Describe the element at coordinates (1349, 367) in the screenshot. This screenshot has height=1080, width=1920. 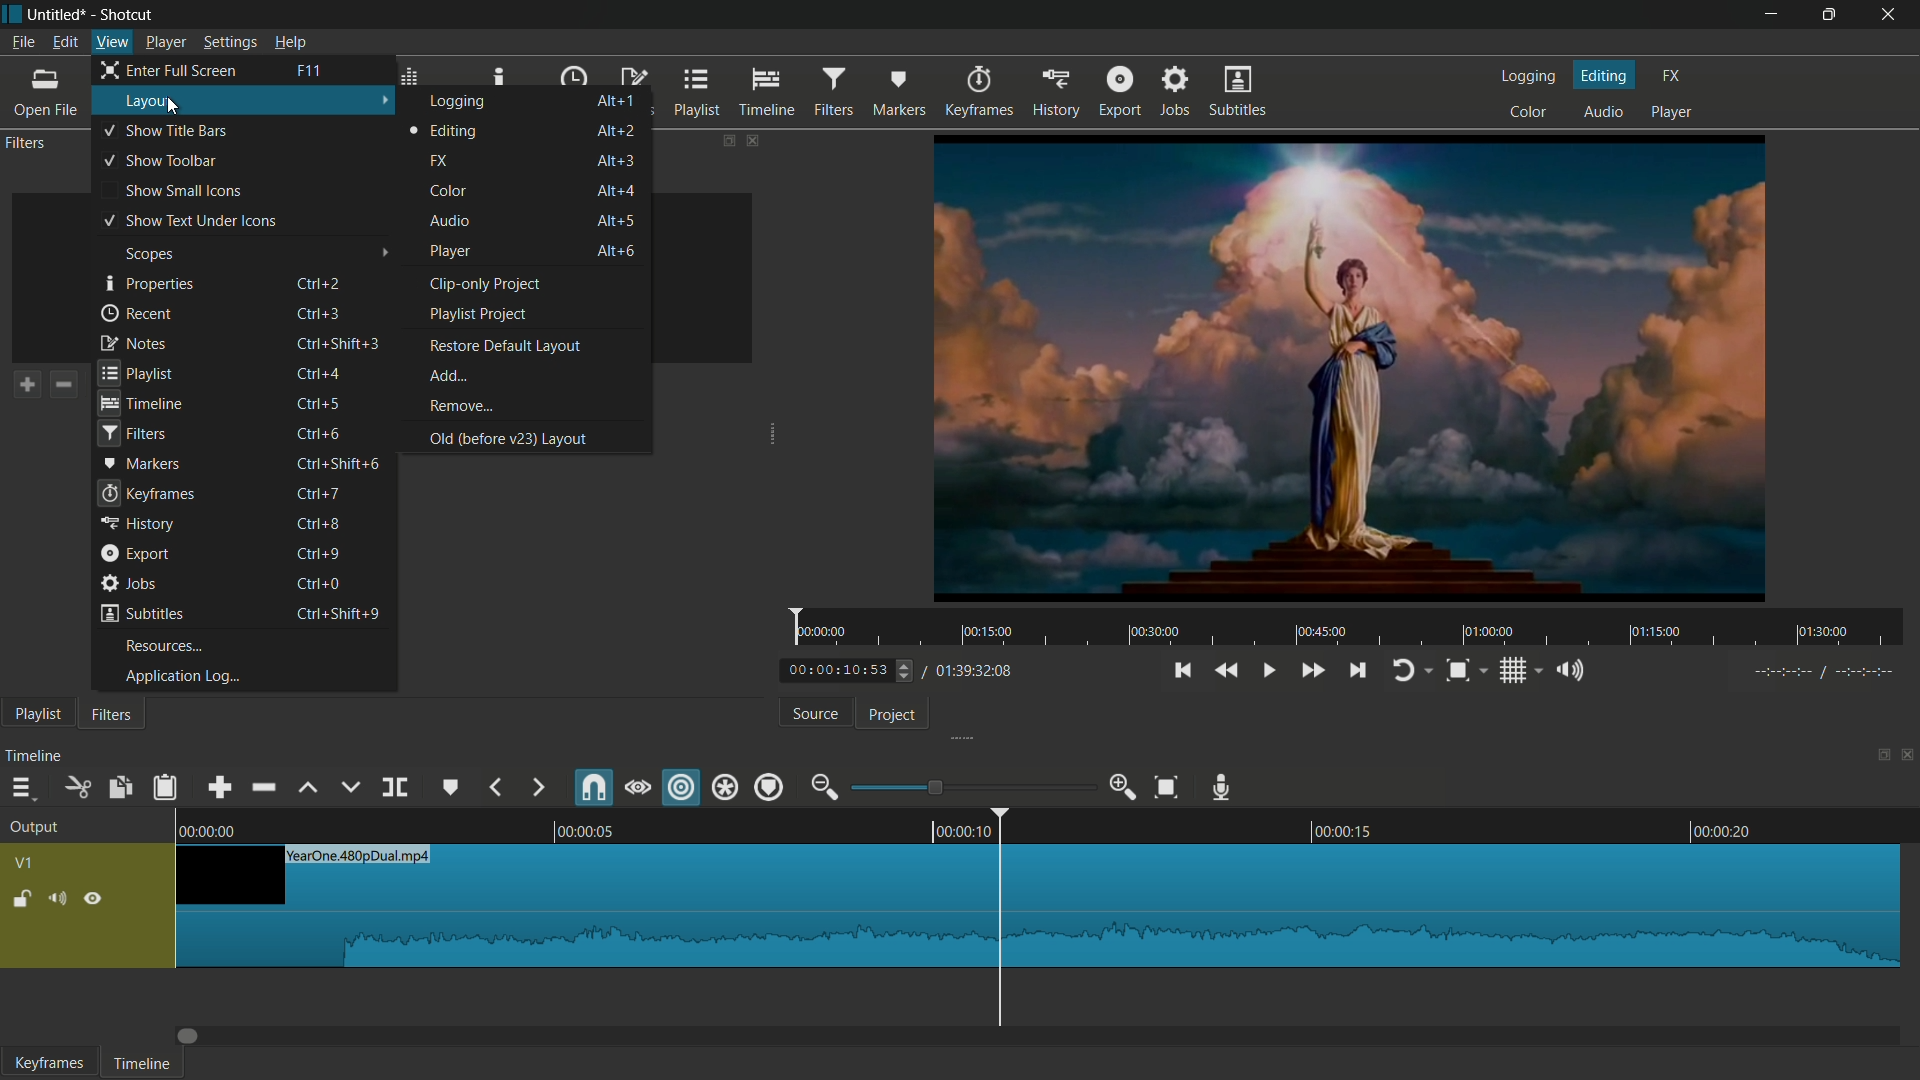
I see `preview window` at that location.